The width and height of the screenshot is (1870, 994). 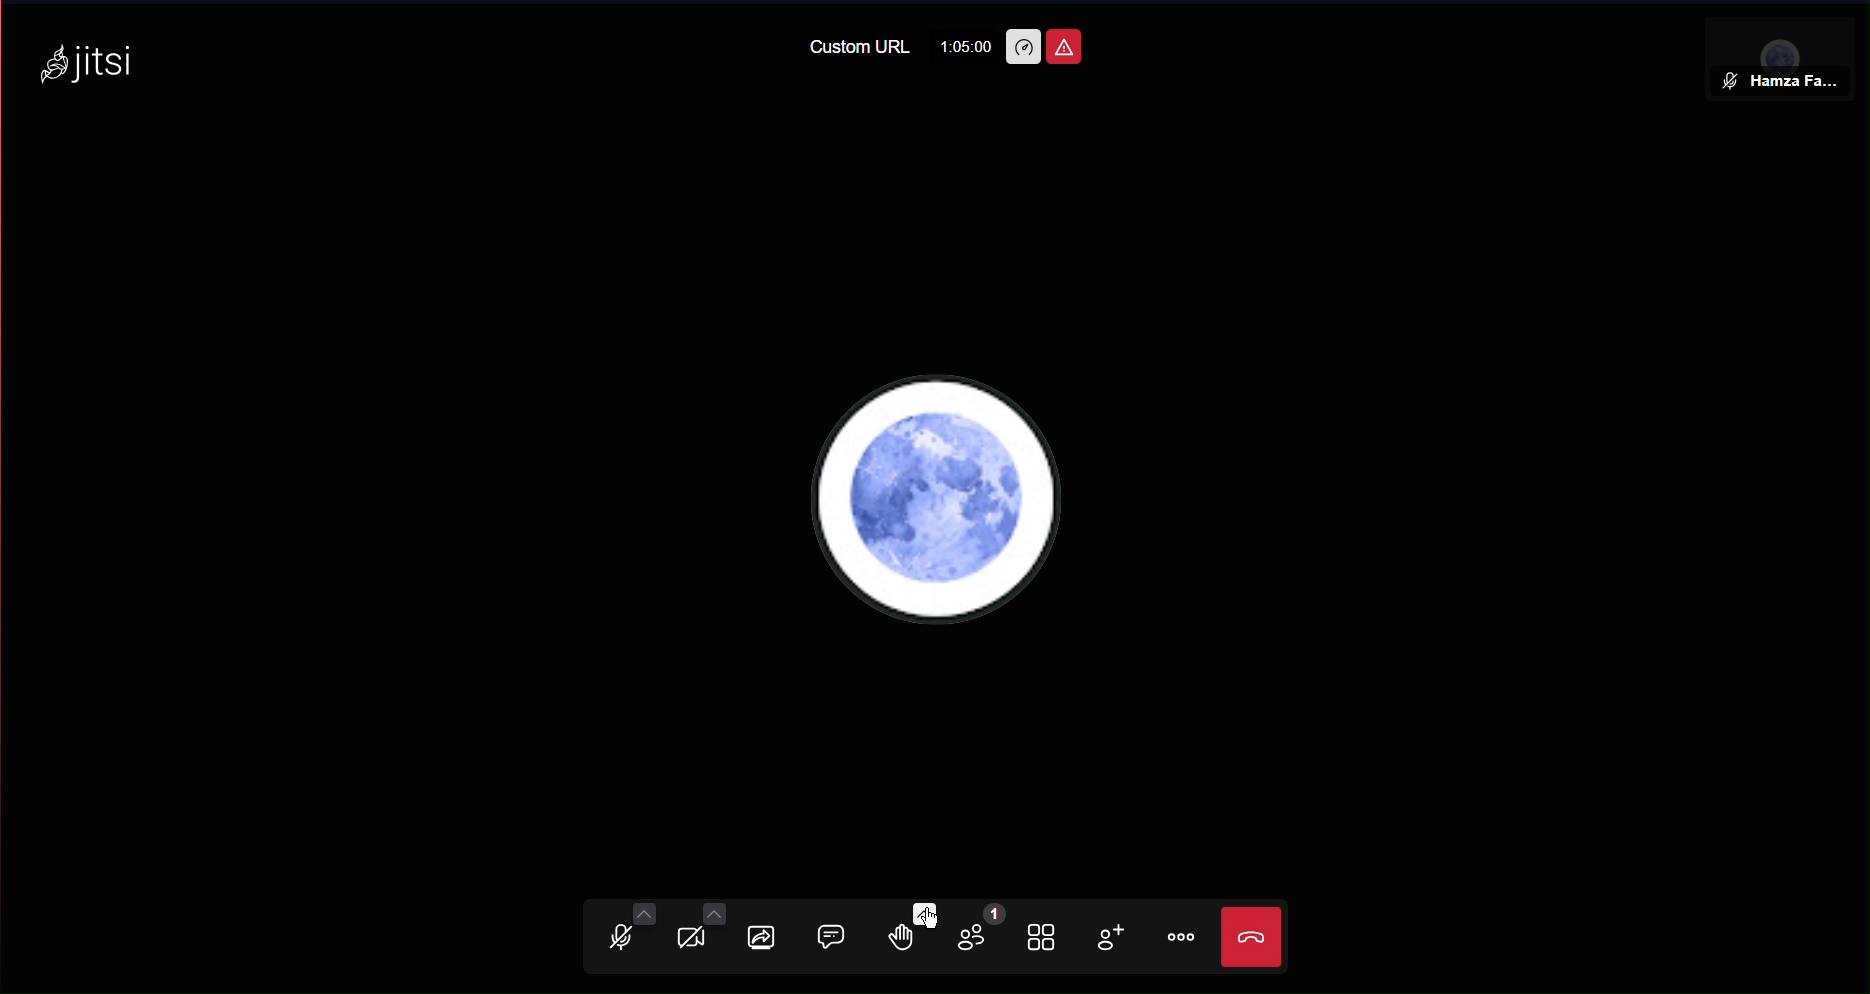 What do you see at coordinates (986, 936) in the screenshot?
I see `Participants` at bounding box center [986, 936].